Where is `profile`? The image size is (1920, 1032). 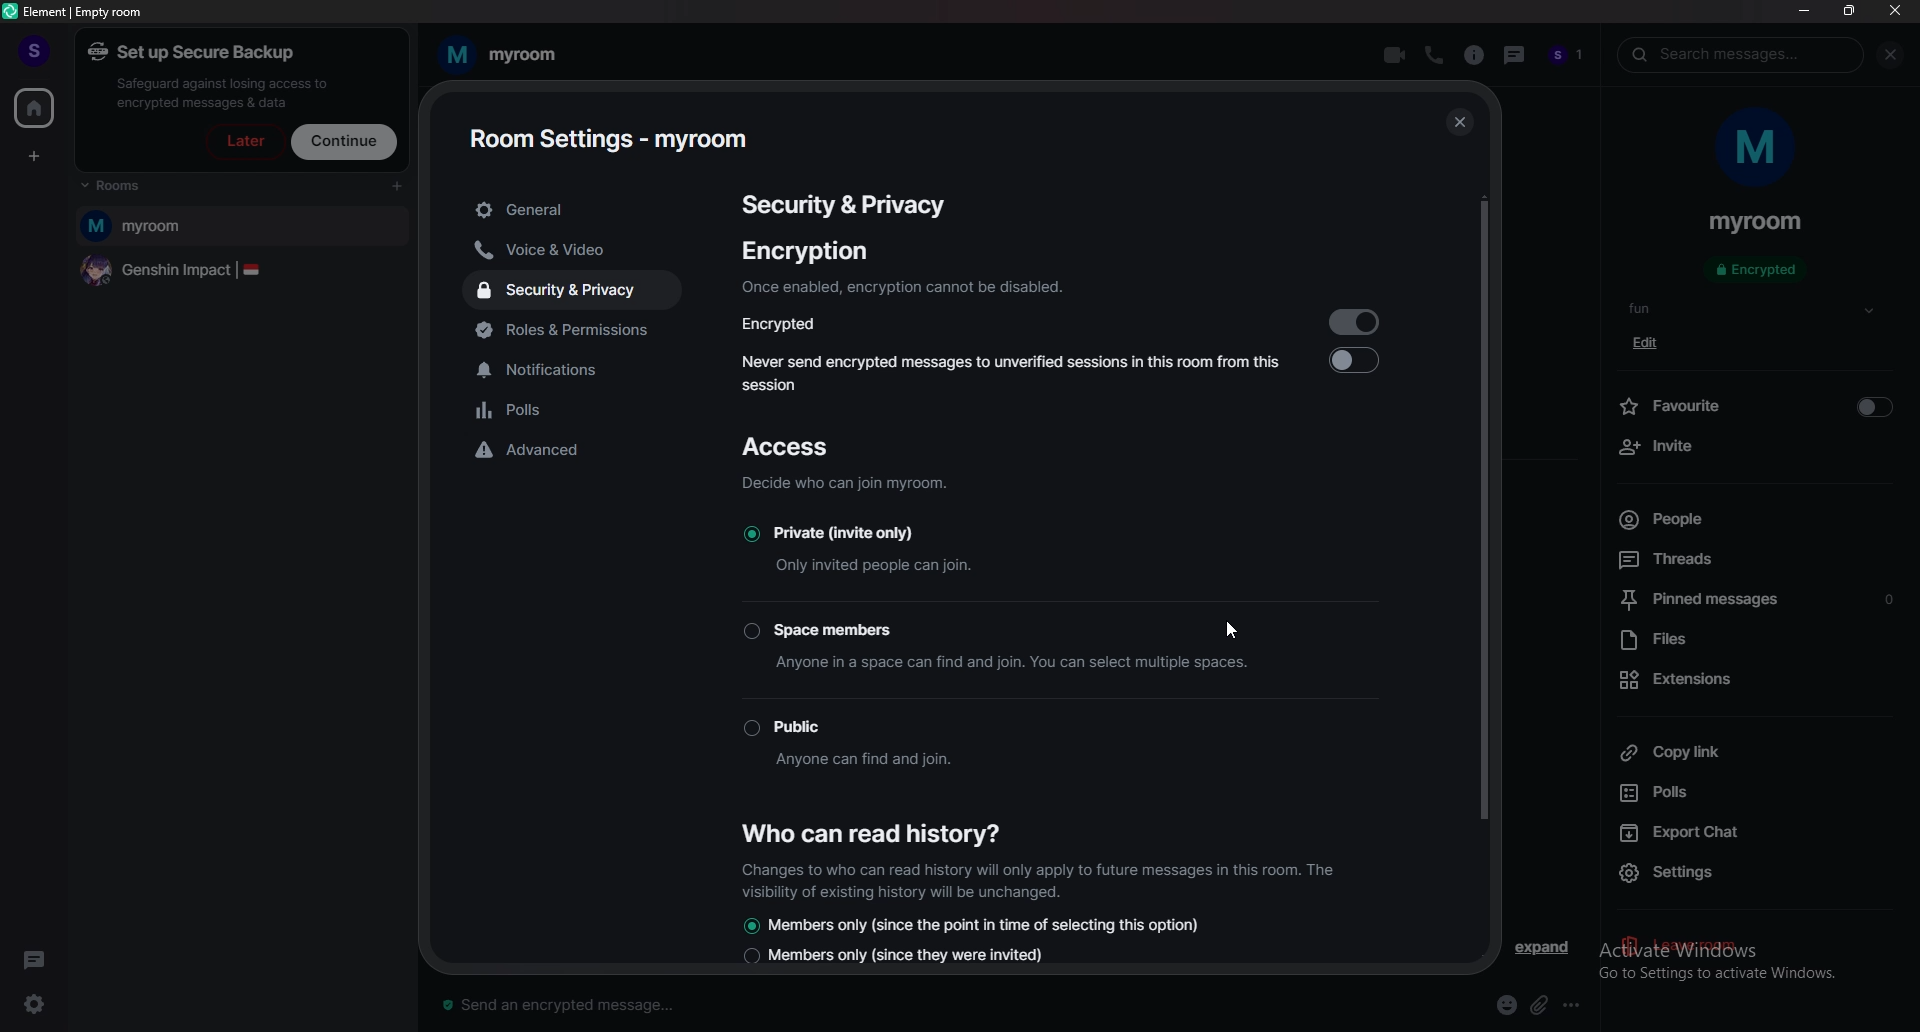
profile is located at coordinates (29, 45).